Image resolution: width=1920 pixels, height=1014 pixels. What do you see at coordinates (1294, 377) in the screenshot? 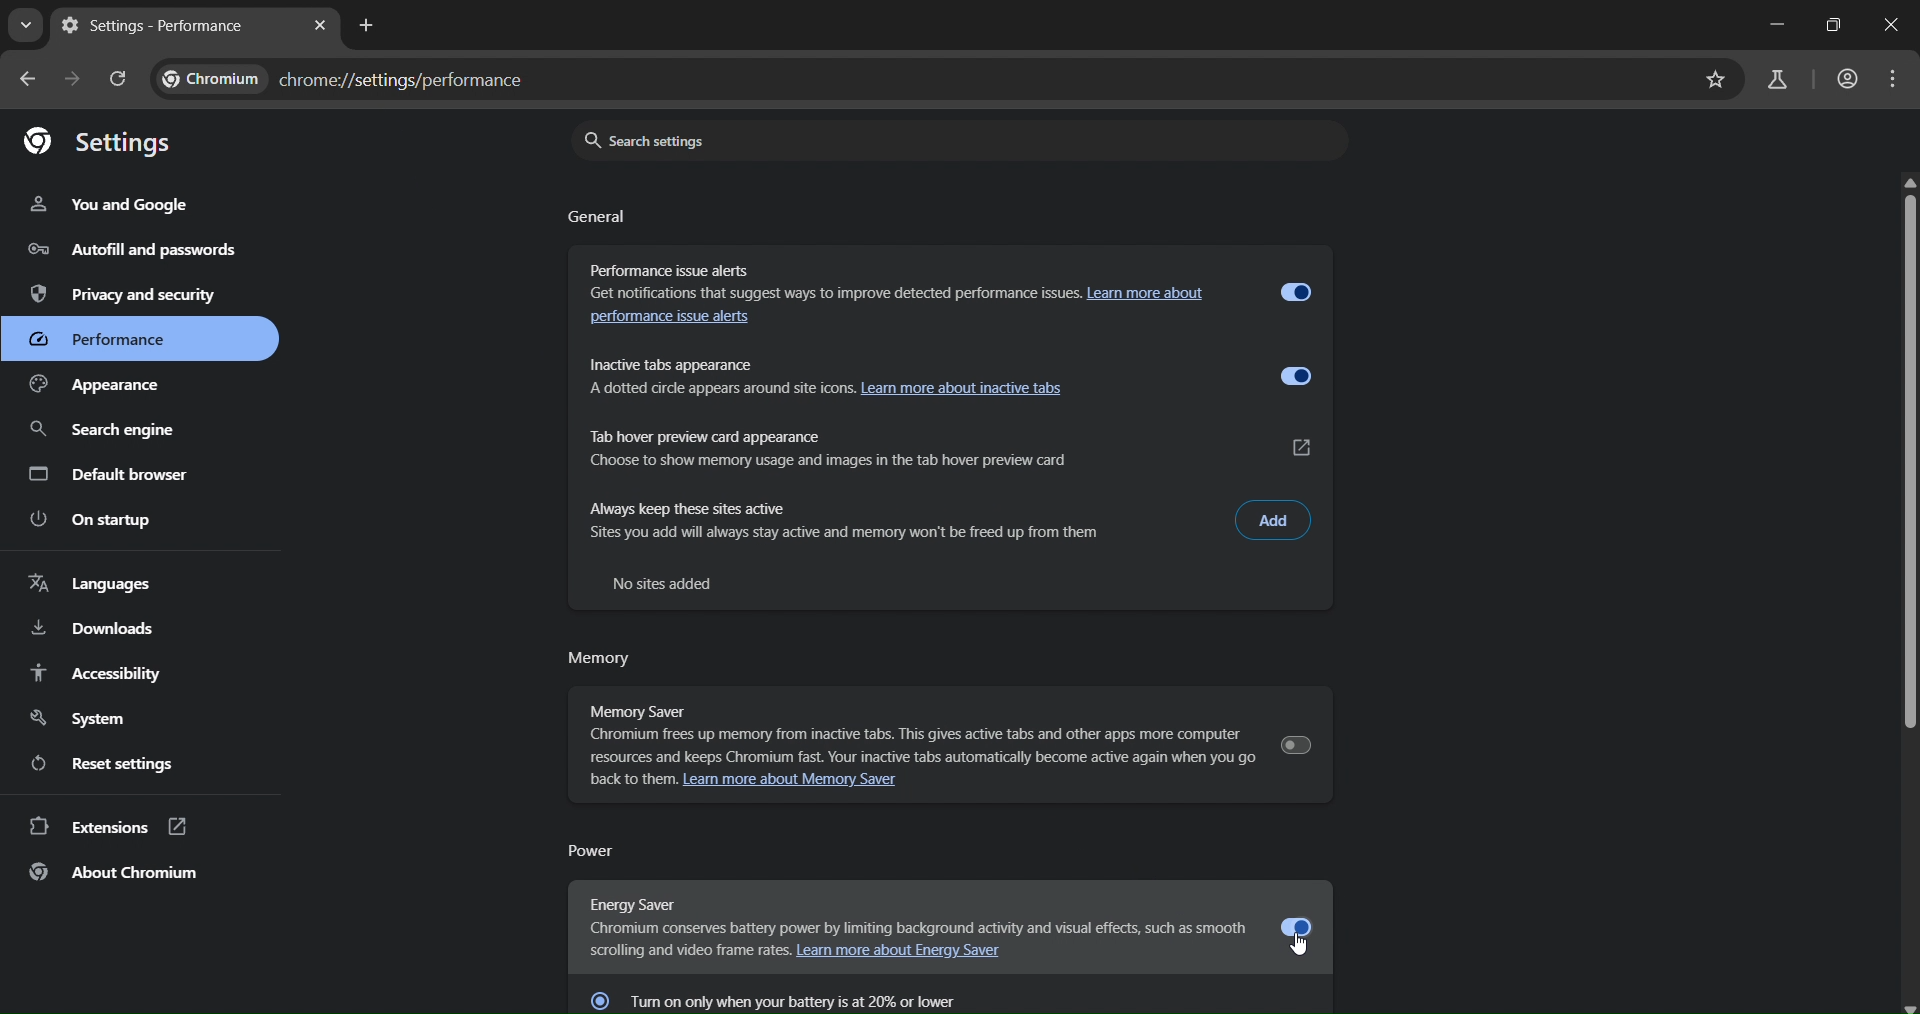
I see `toggle button` at bounding box center [1294, 377].